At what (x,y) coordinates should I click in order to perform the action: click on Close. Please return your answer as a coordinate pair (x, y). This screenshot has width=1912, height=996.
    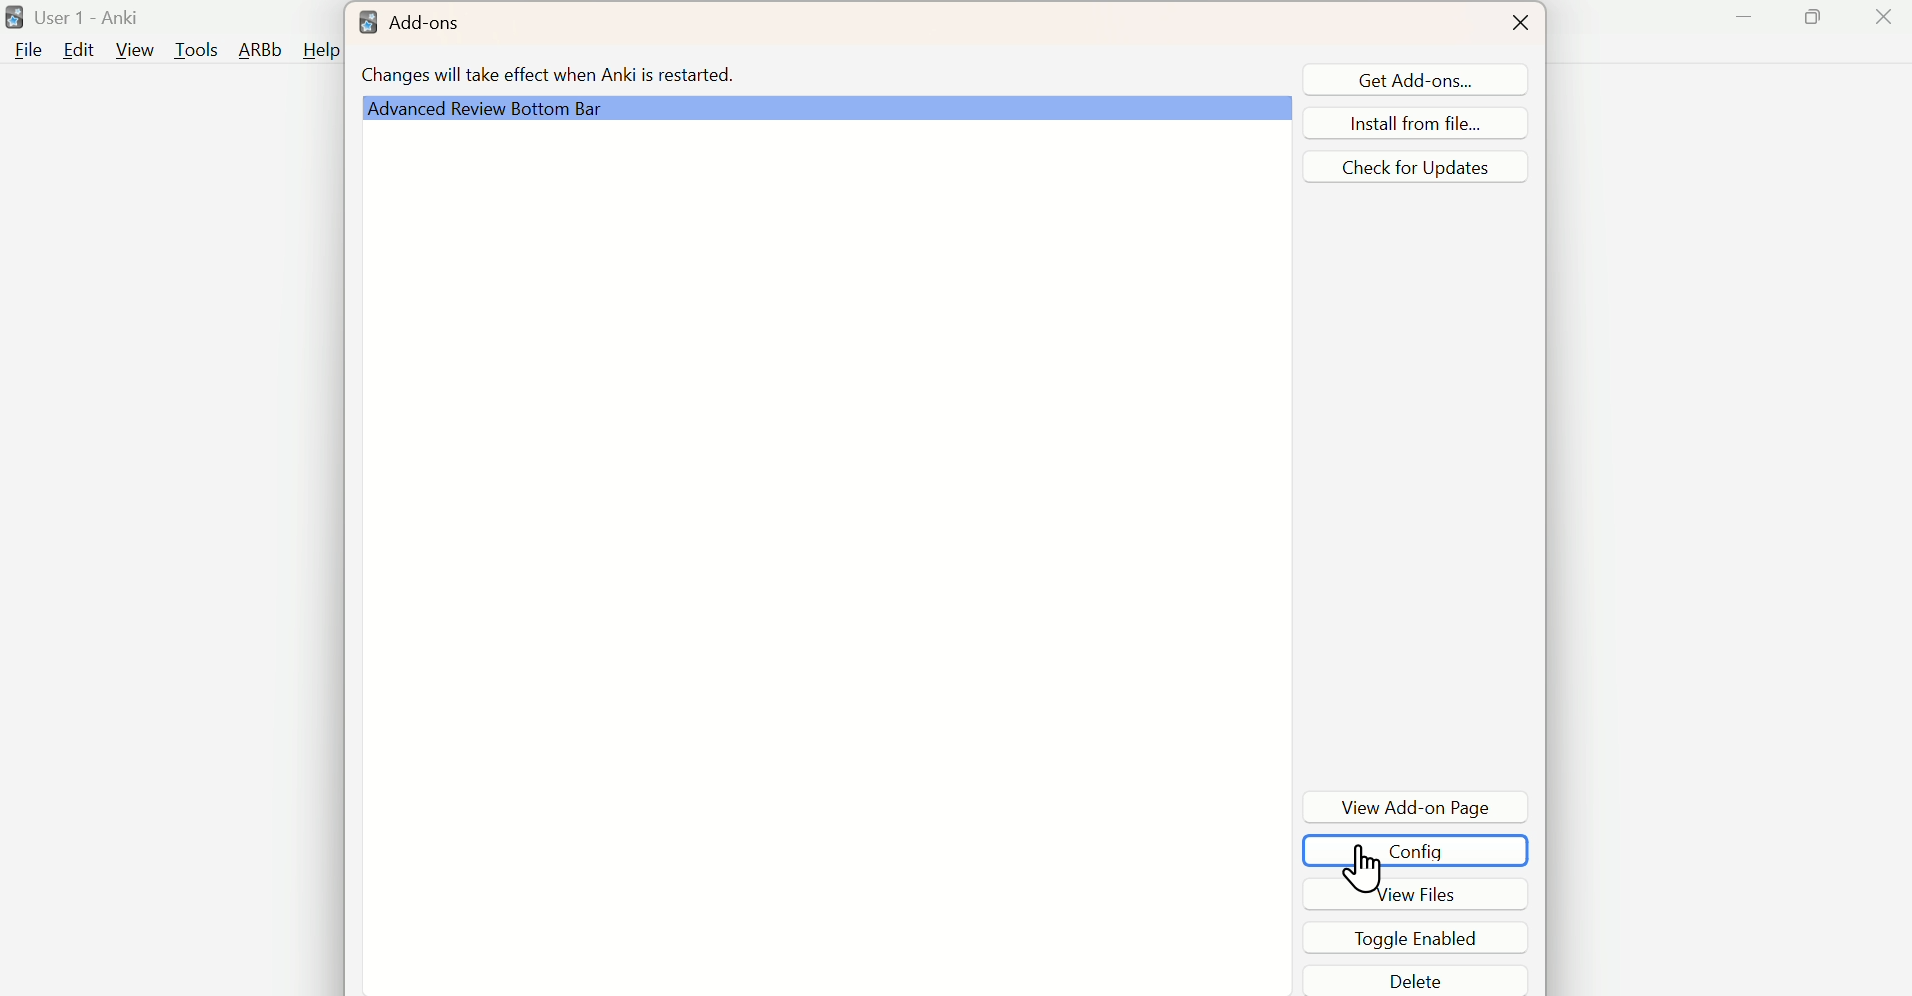
    Looking at the image, I should click on (1531, 24).